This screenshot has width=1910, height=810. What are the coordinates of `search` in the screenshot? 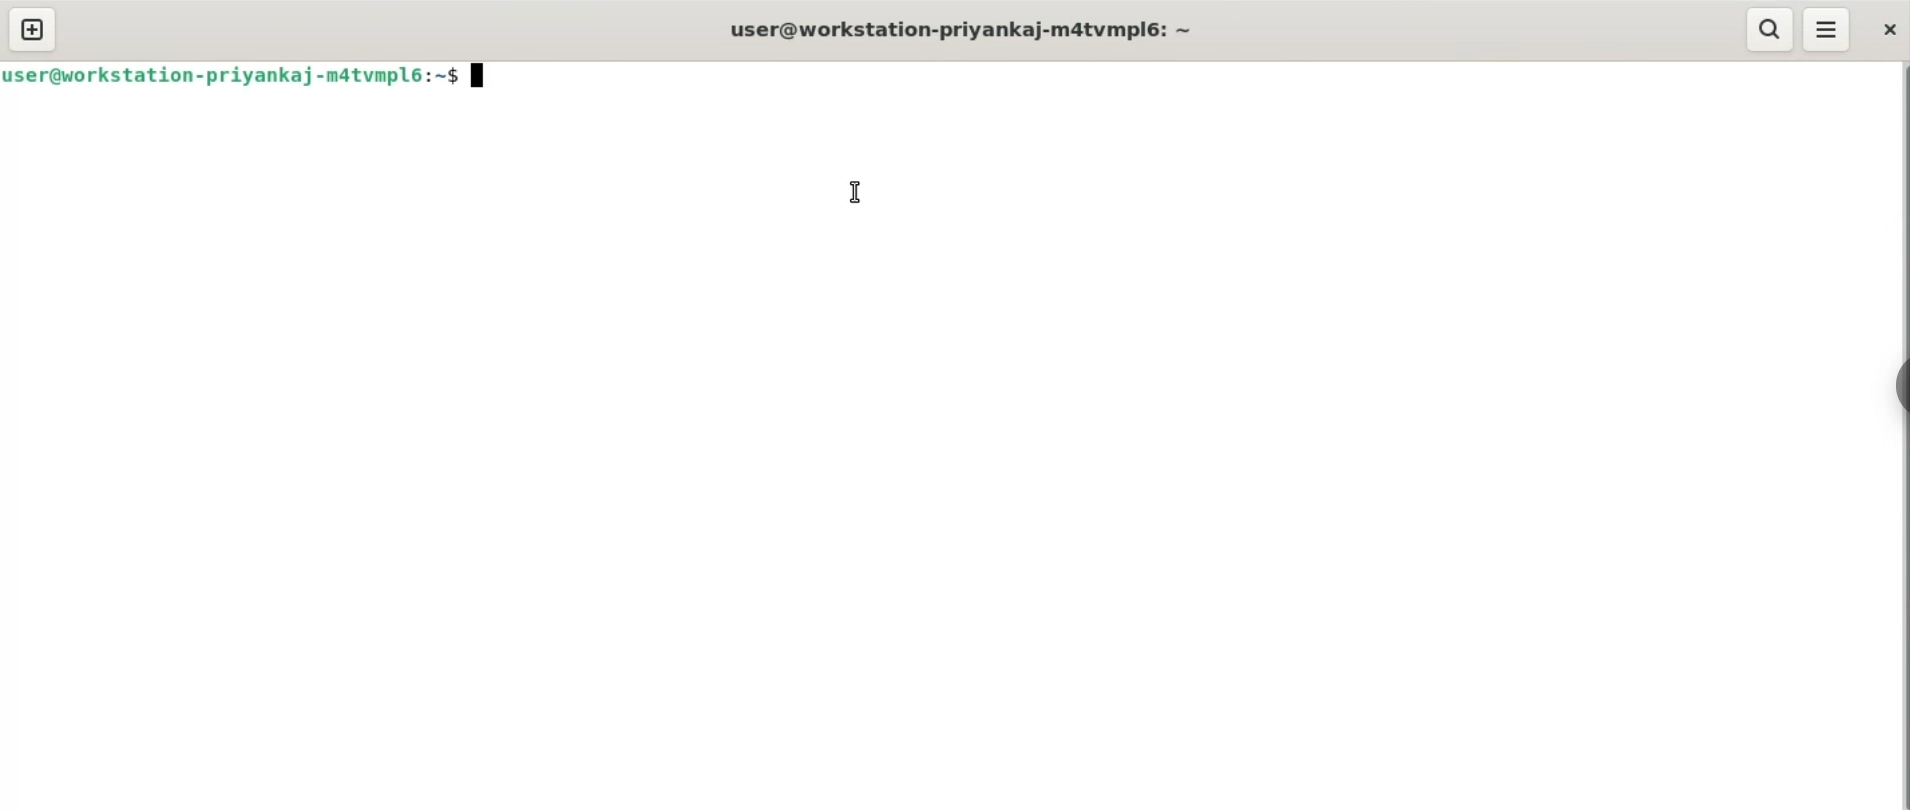 It's located at (1772, 30).